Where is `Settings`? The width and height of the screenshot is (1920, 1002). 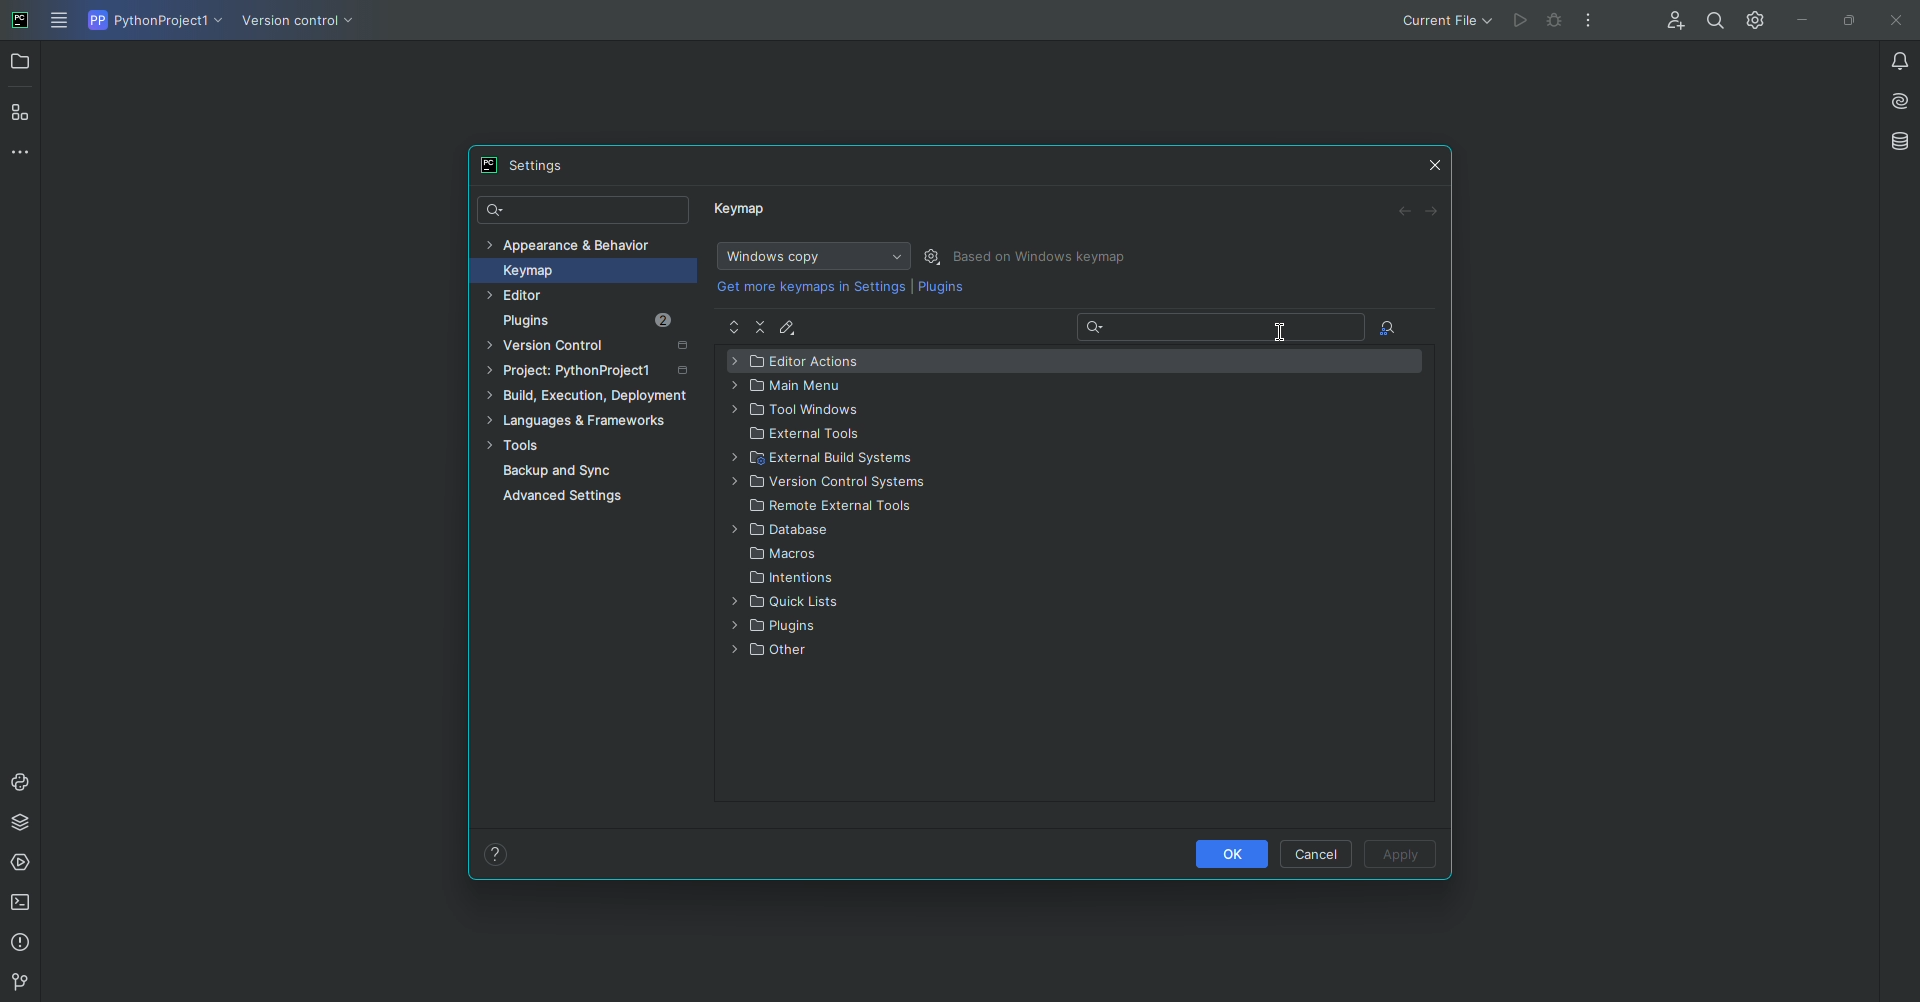 Settings is located at coordinates (935, 256).